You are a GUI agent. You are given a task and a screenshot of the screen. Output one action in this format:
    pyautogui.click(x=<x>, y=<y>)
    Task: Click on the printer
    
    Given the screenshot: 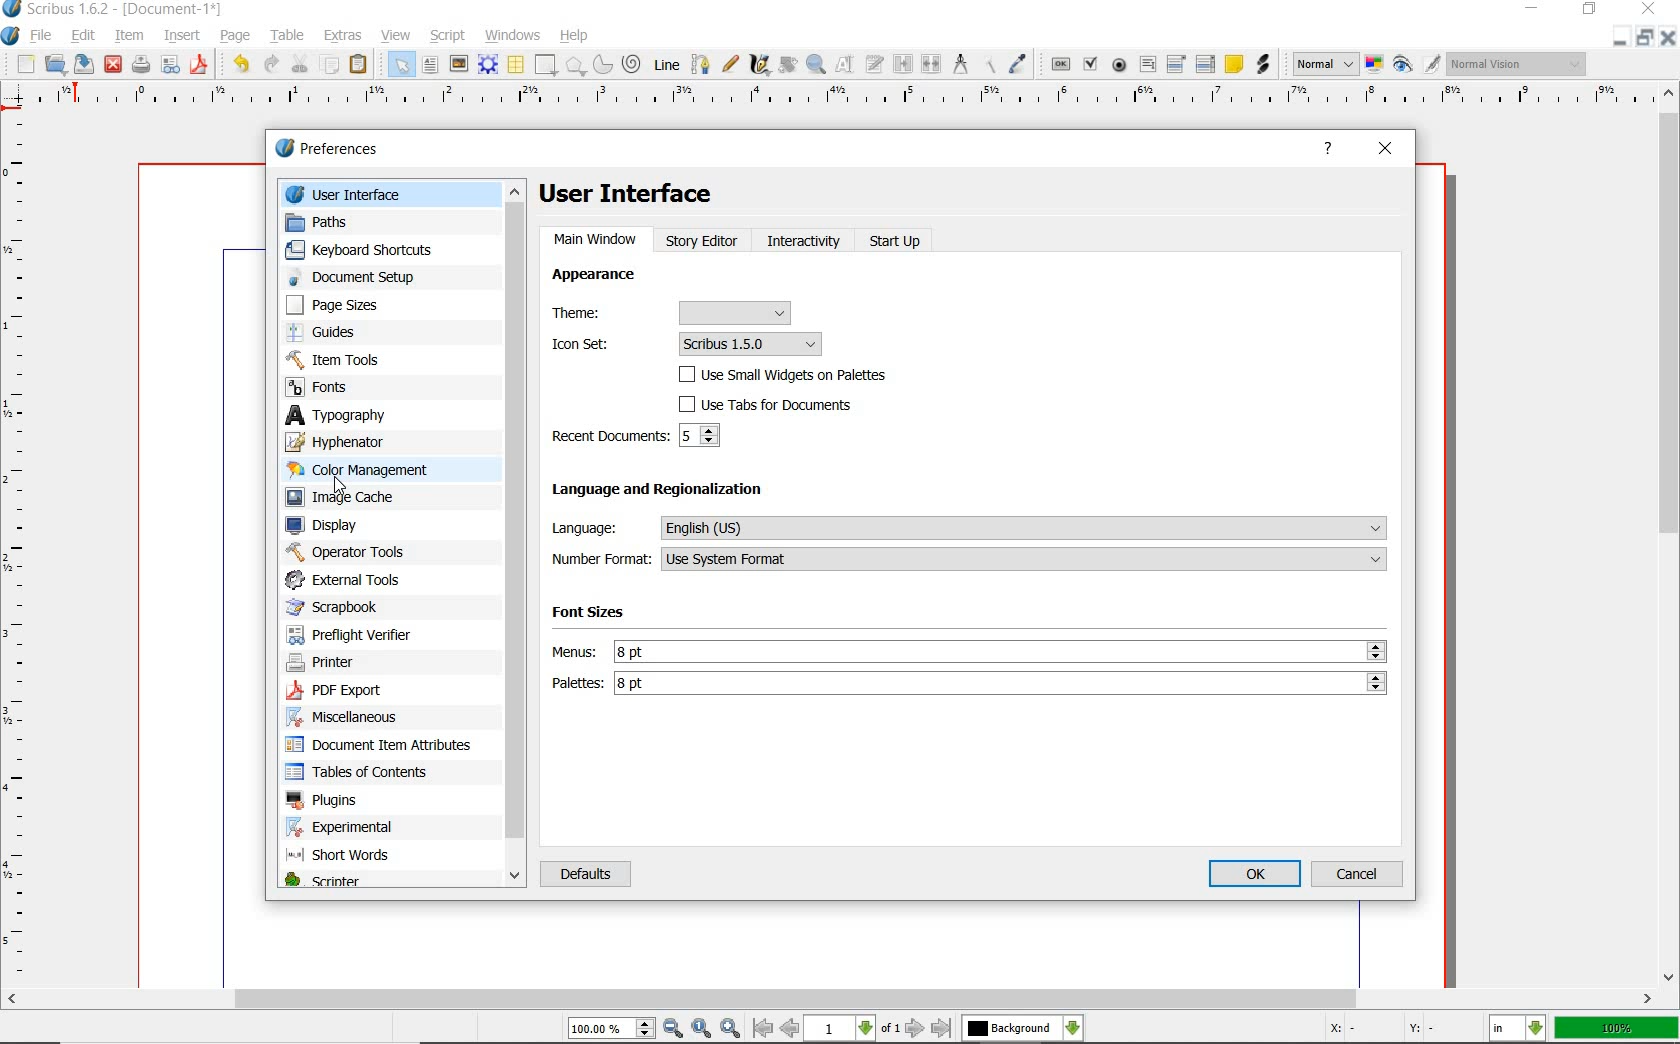 What is the action you would take?
    pyautogui.click(x=341, y=664)
    